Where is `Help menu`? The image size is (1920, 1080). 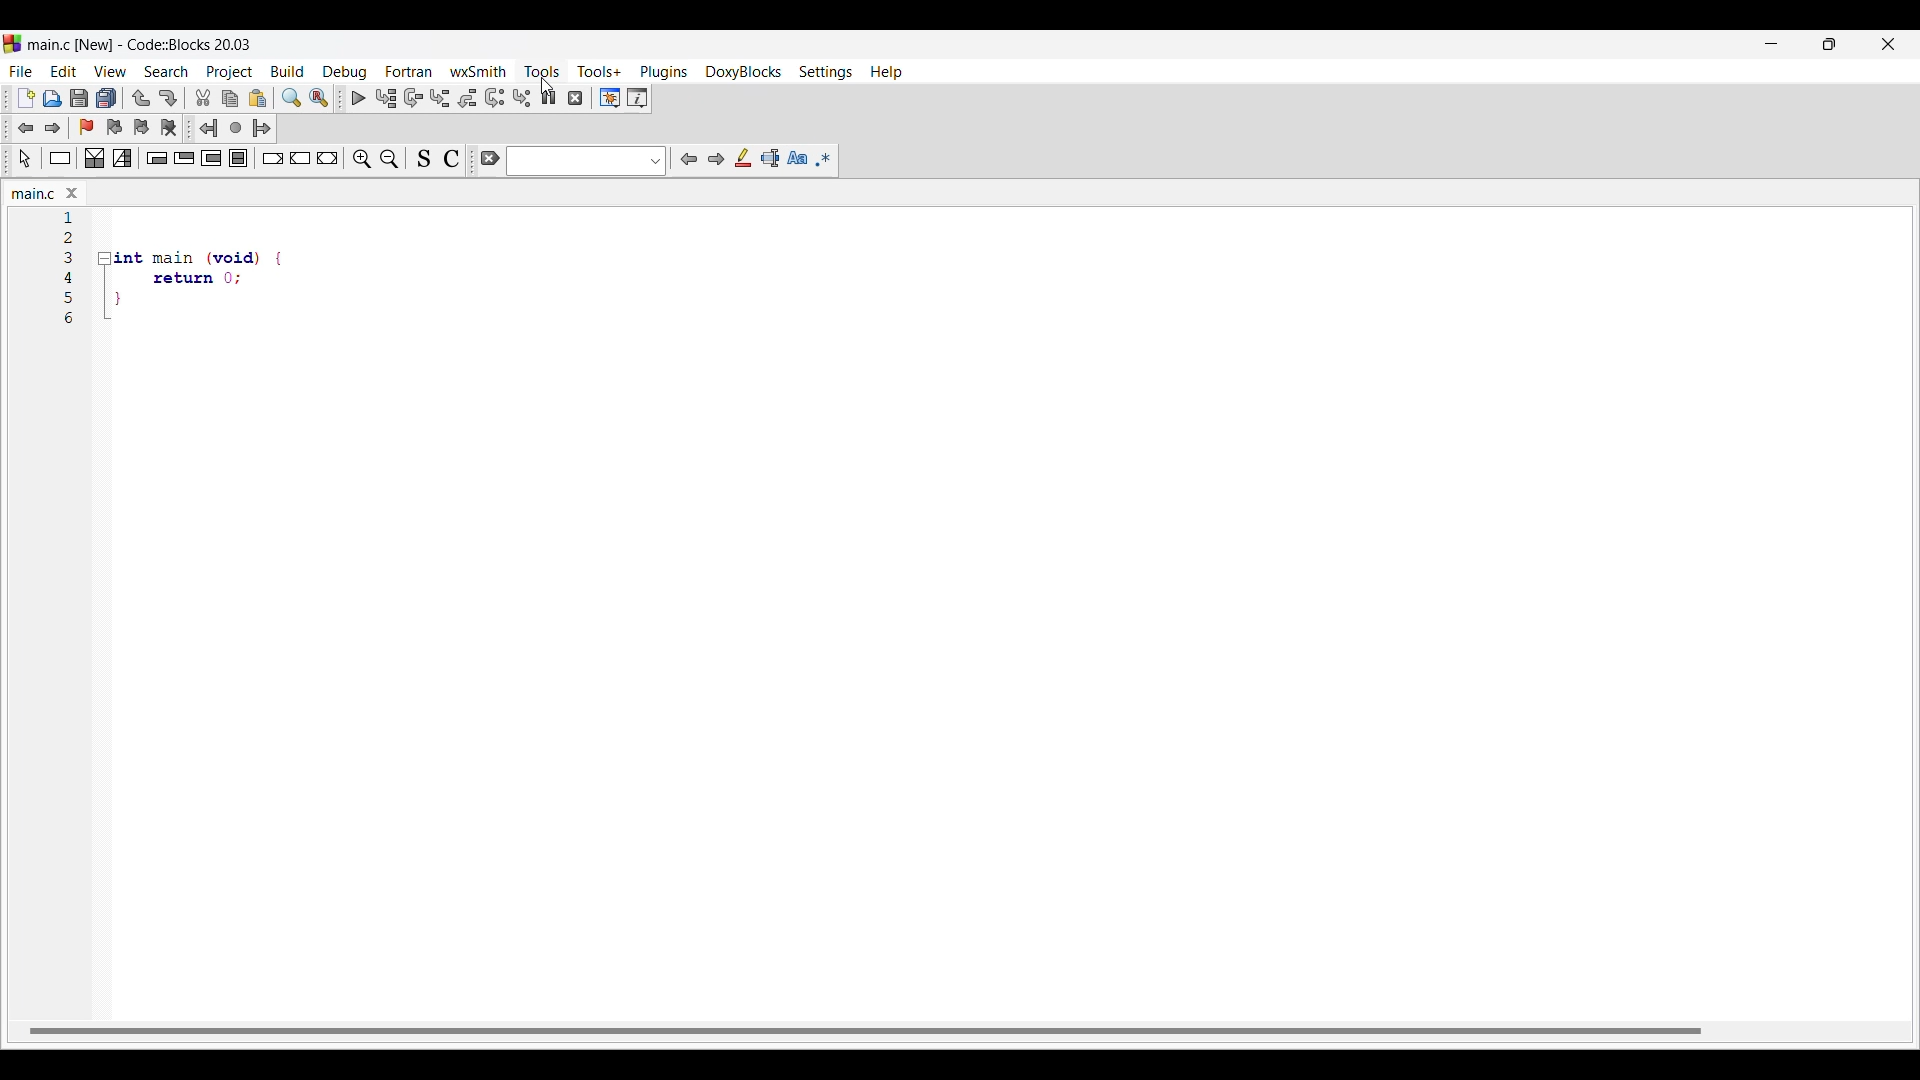
Help menu is located at coordinates (886, 72).